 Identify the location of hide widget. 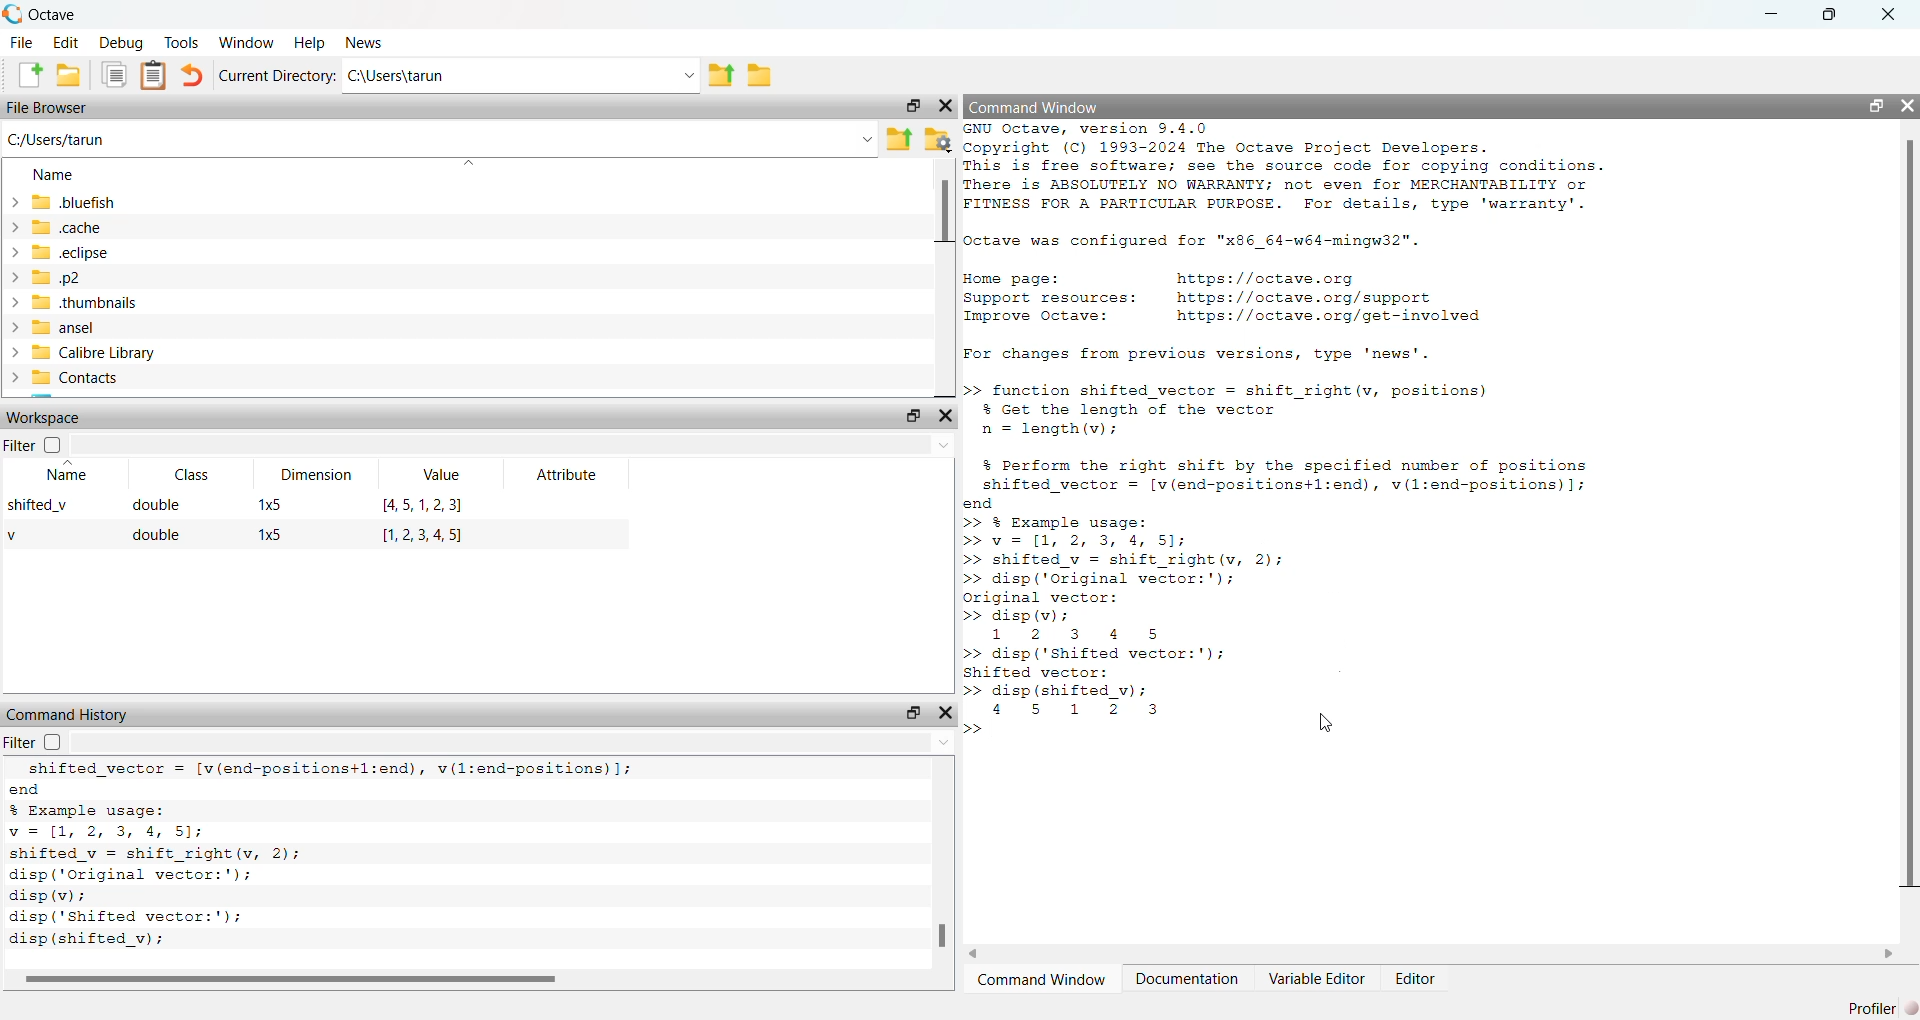
(948, 415).